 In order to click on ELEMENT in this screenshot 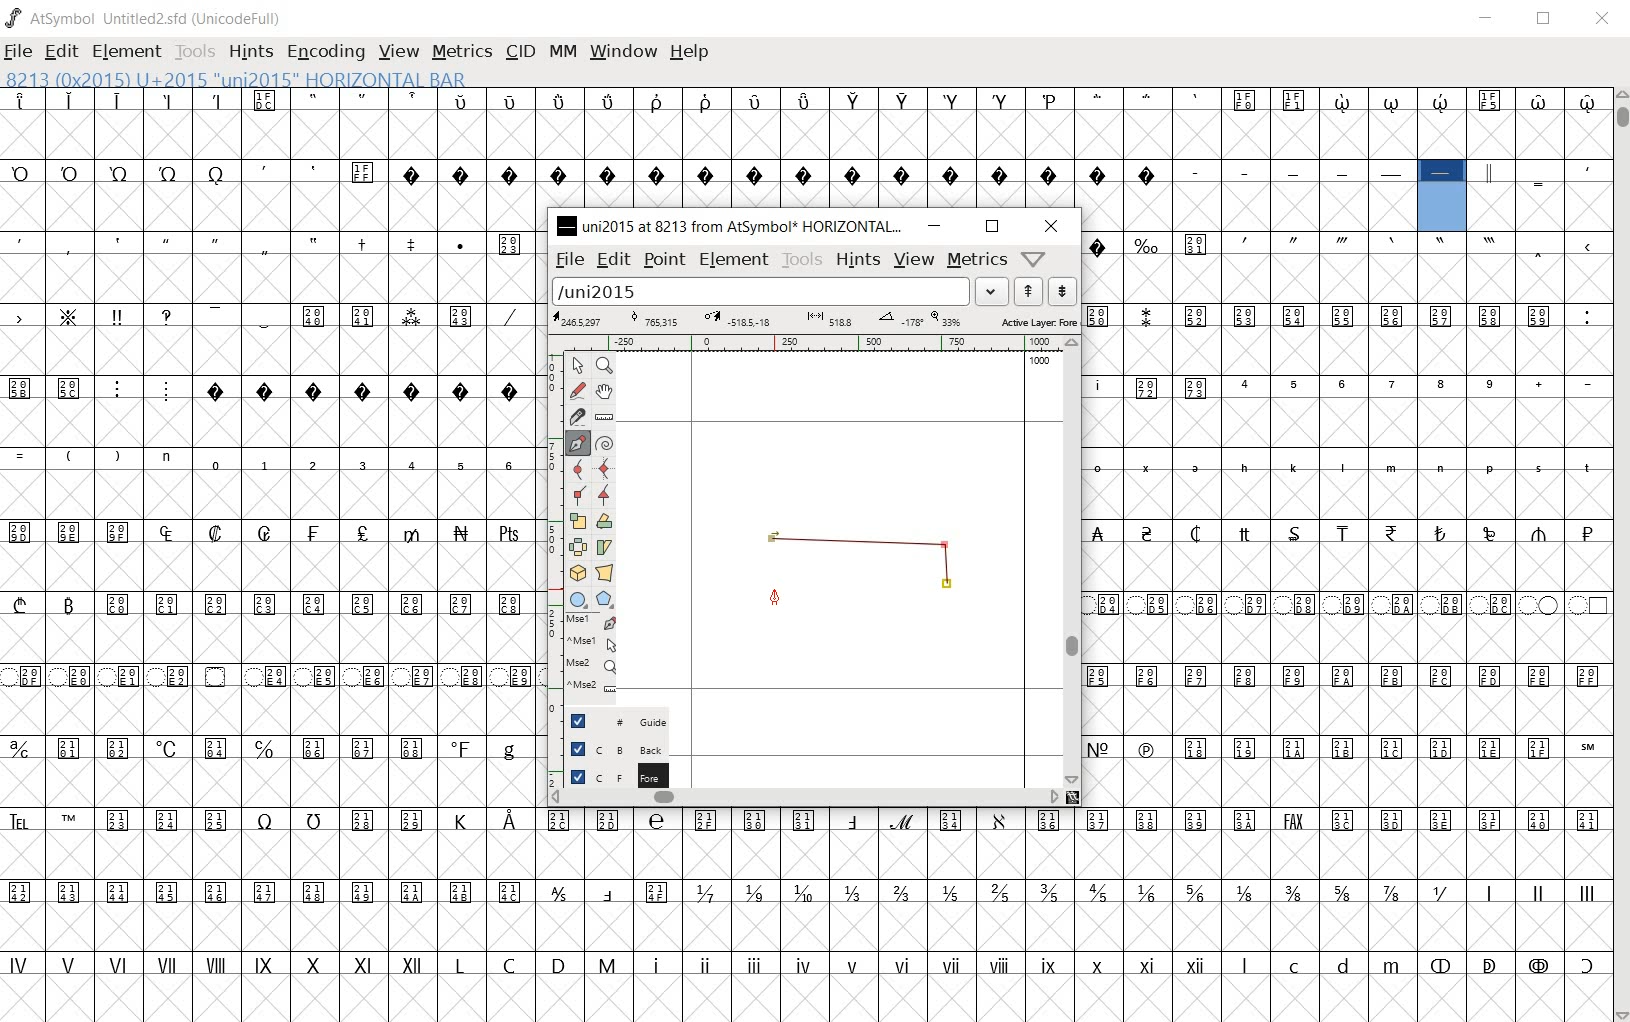, I will do `click(128, 51)`.